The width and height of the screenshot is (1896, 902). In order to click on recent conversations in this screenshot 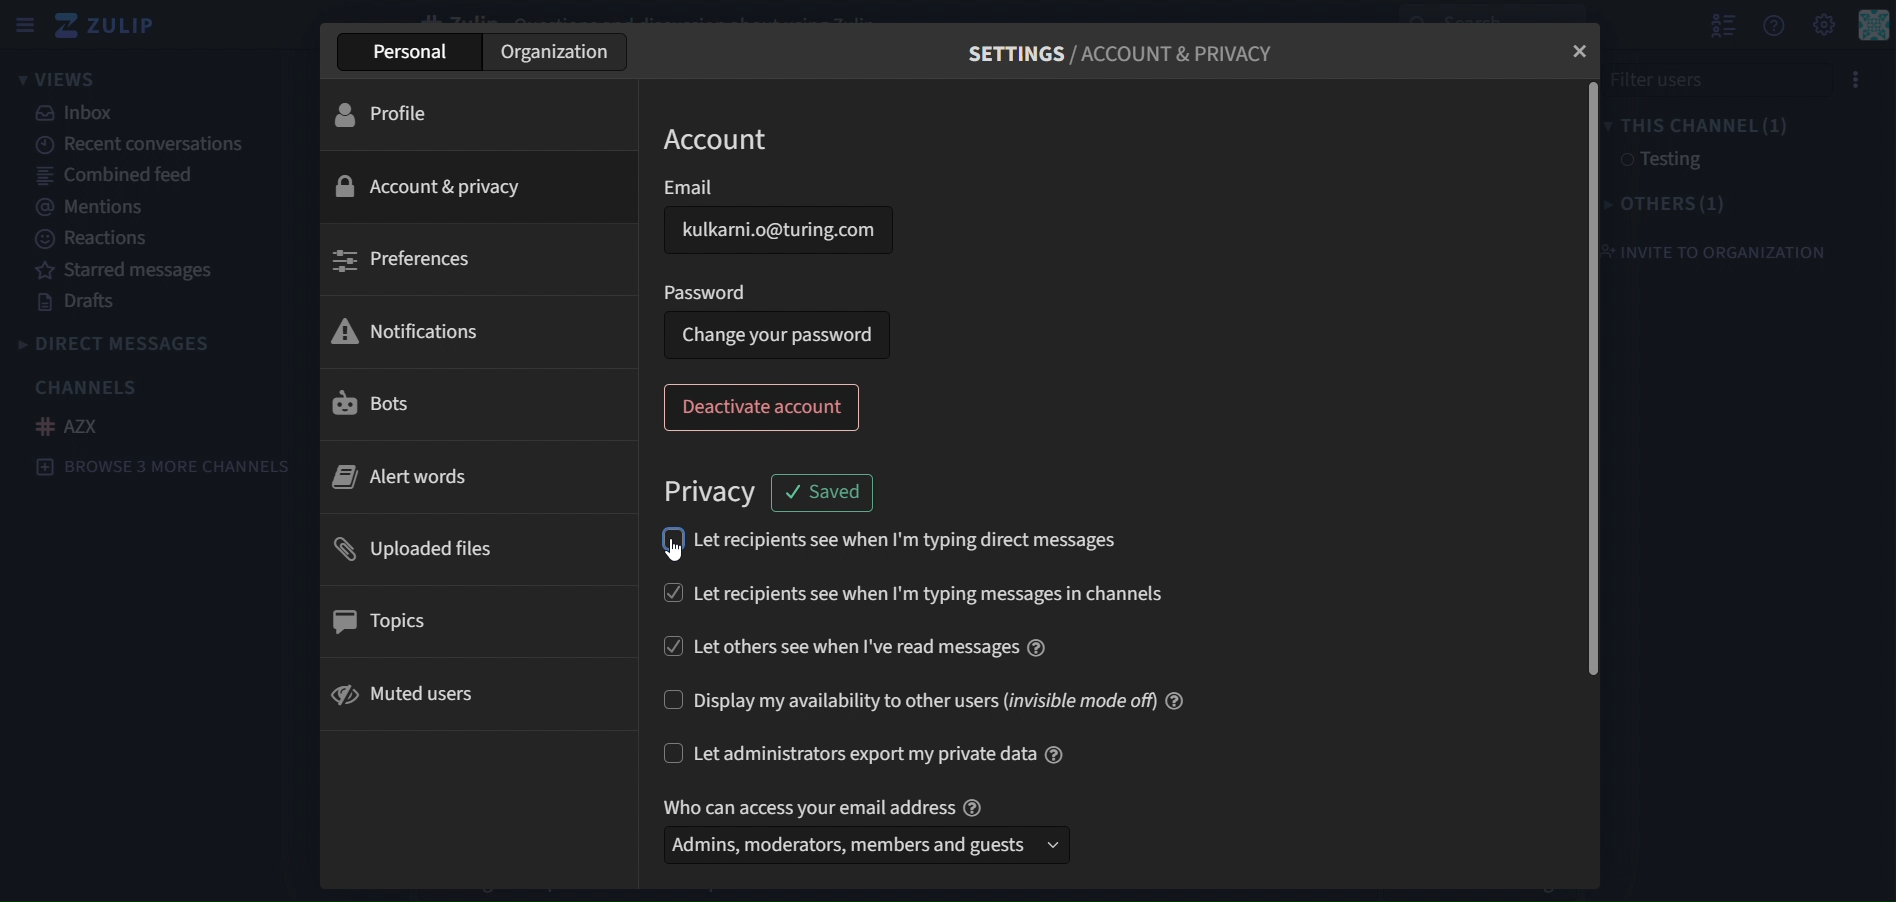, I will do `click(137, 143)`.